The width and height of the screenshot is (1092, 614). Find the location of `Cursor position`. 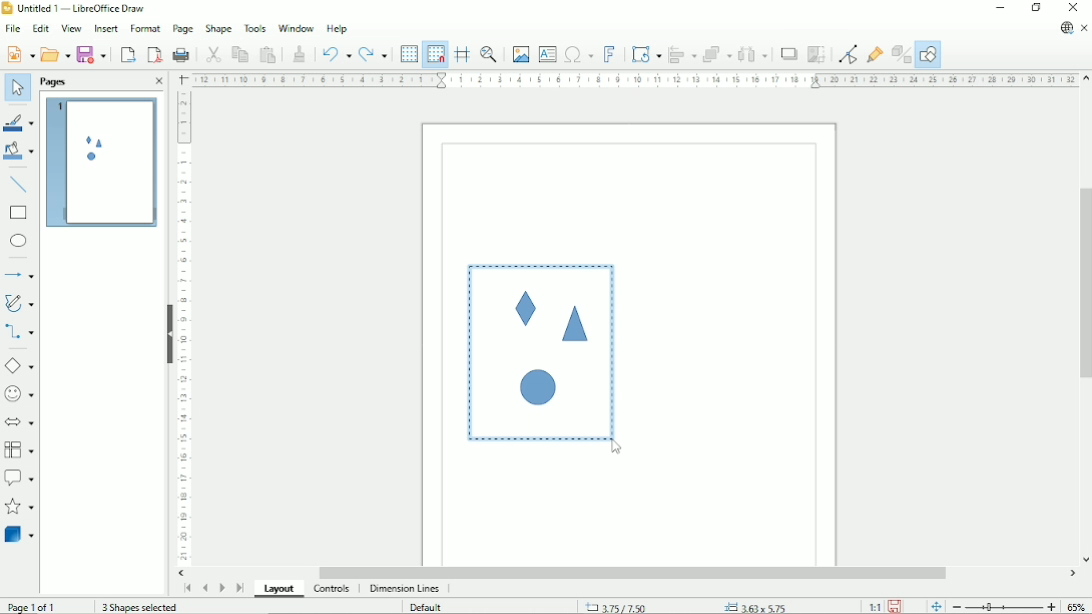

Cursor position is located at coordinates (689, 606).